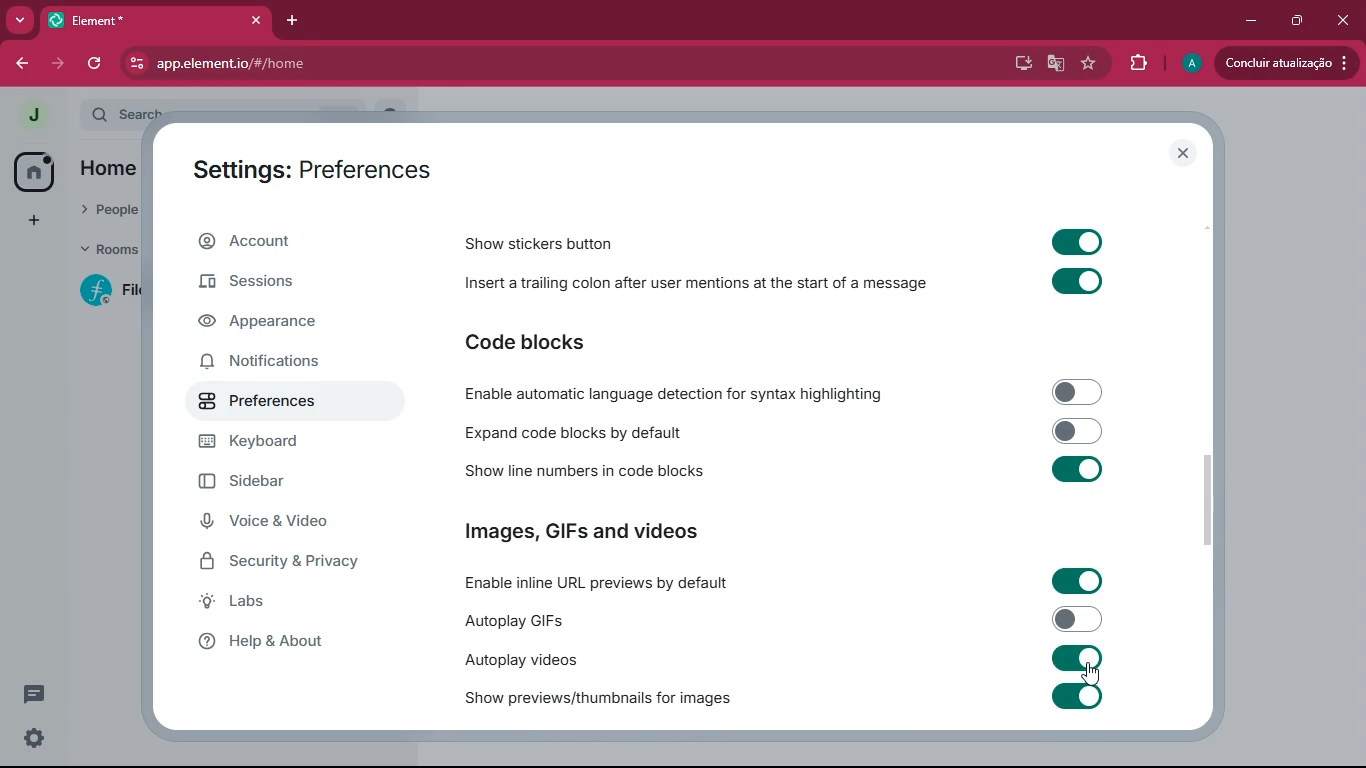 The width and height of the screenshot is (1366, 768). Describe the element at coordinates (106, 251) in the screenshot. I see `rooms` at that location.